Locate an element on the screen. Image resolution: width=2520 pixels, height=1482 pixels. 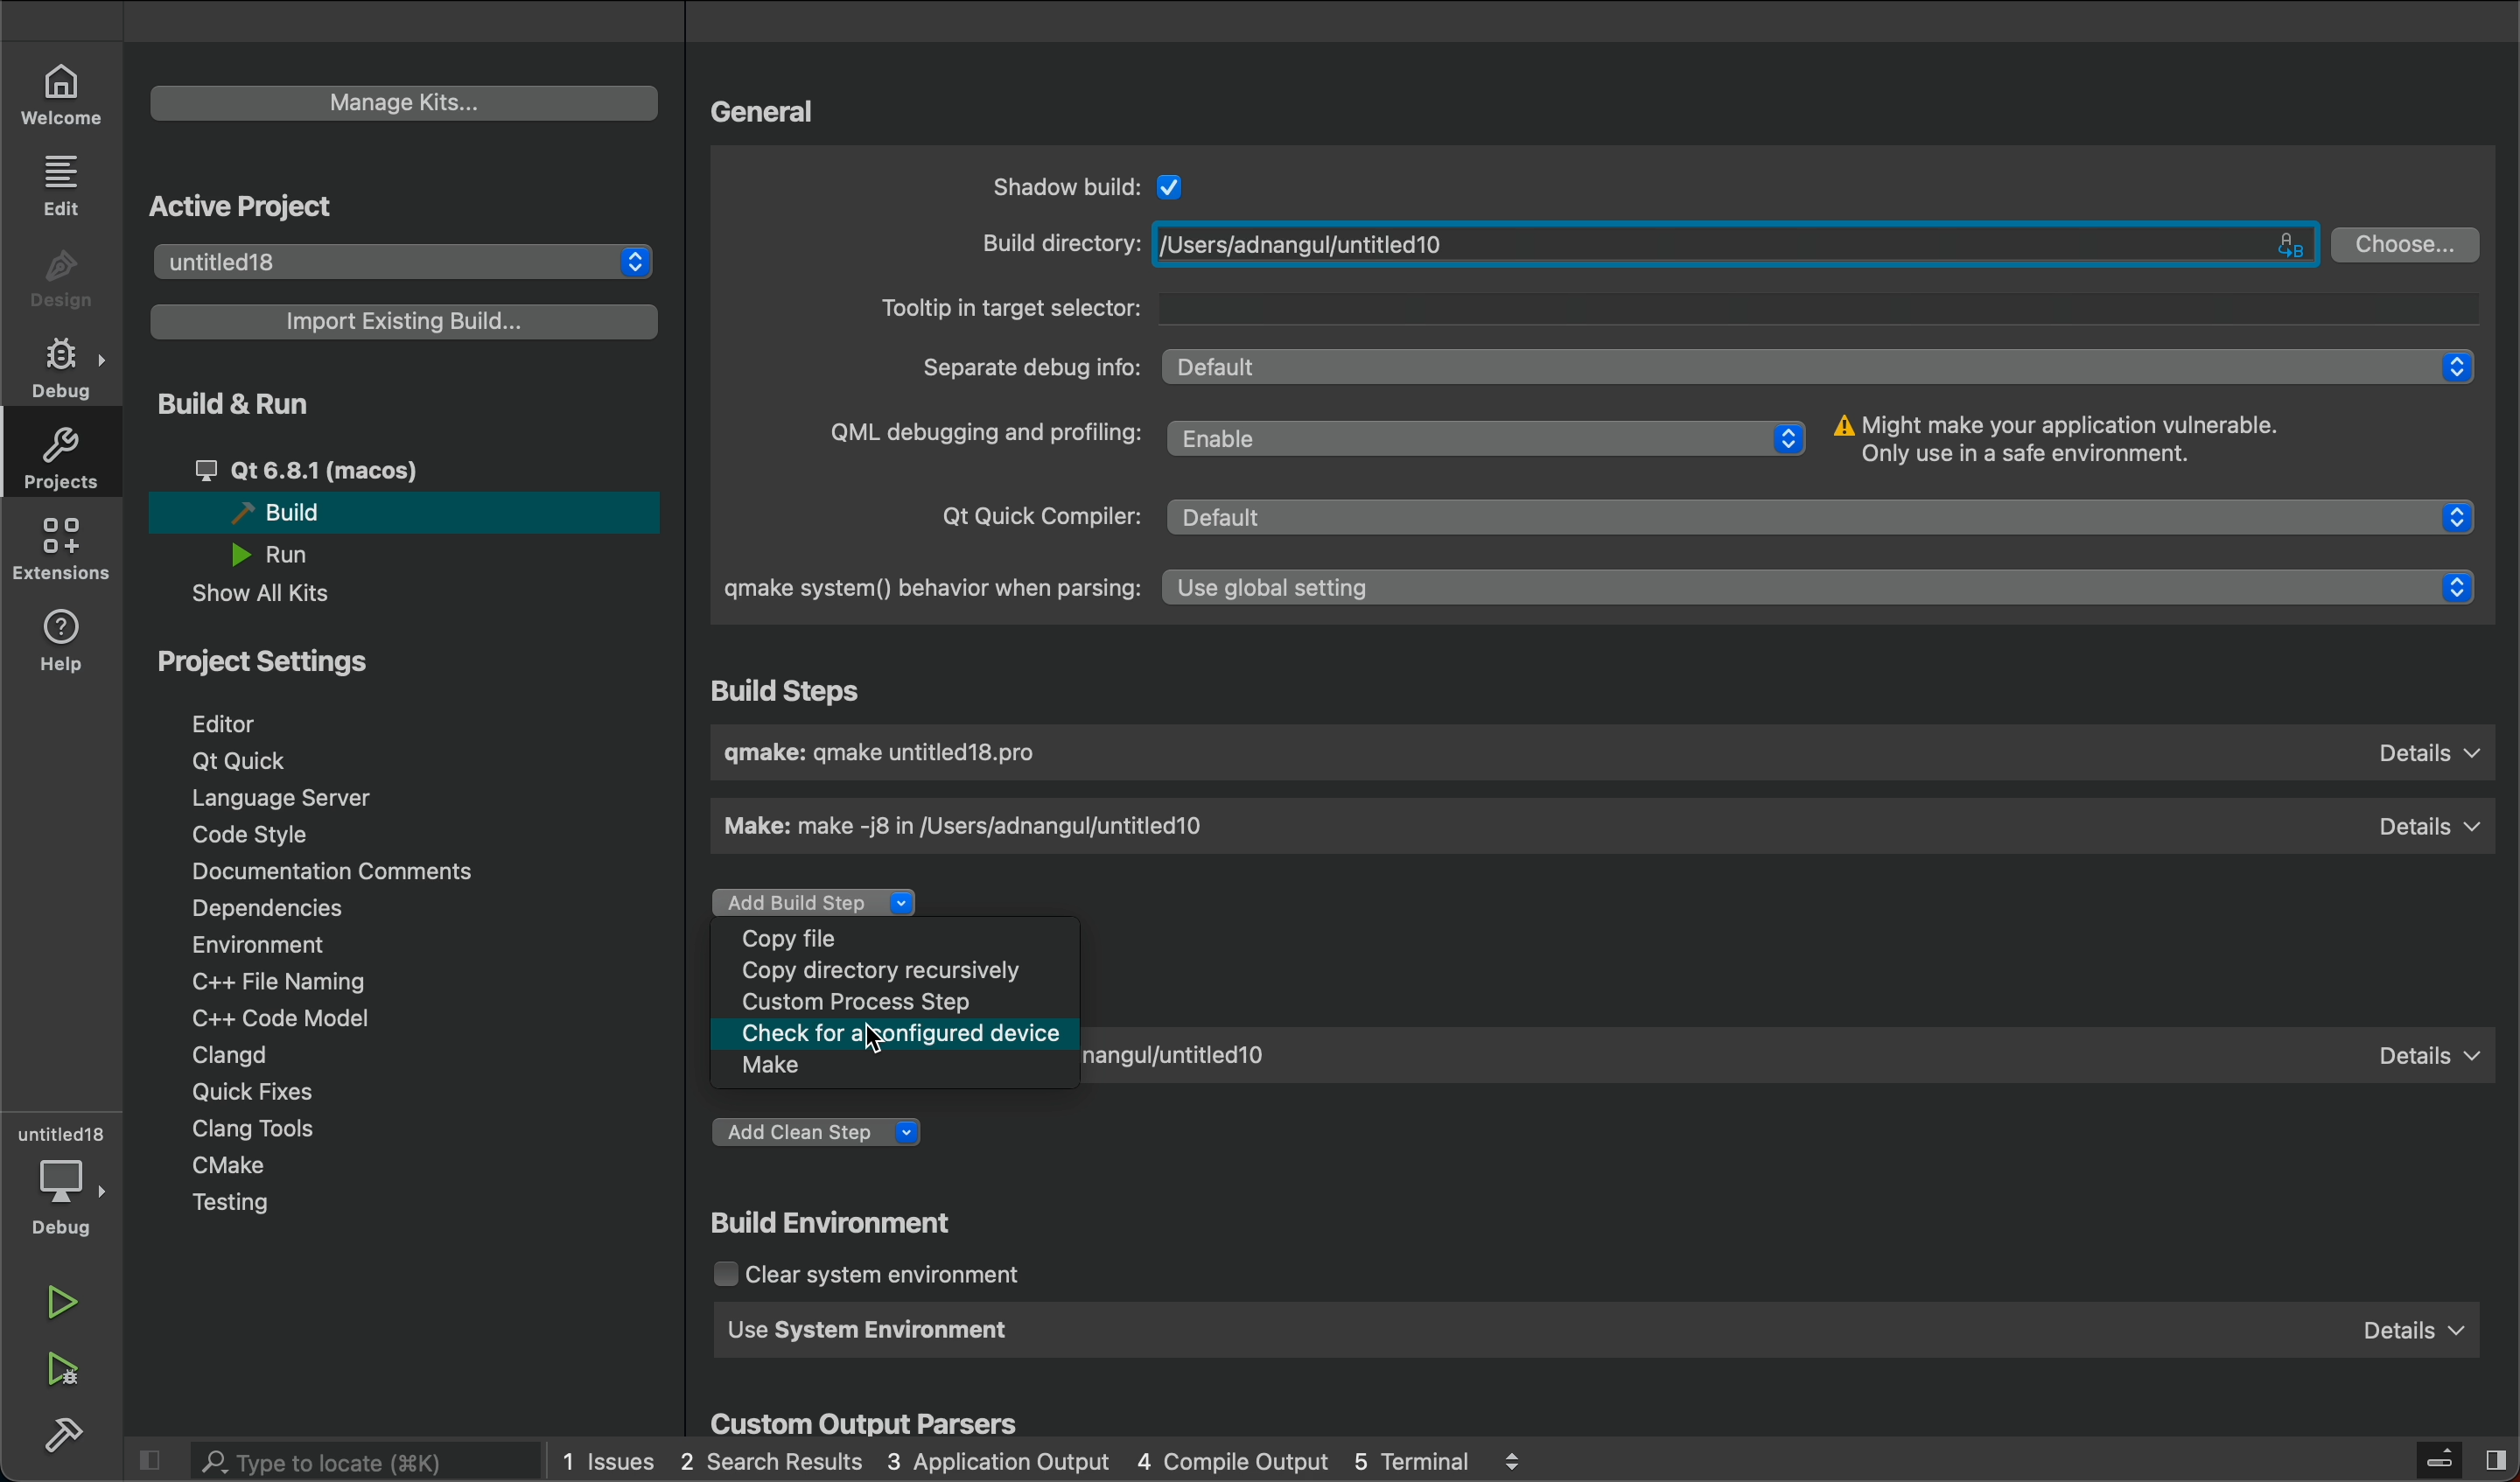
Add Build Step is located at coordinates (819, 902).